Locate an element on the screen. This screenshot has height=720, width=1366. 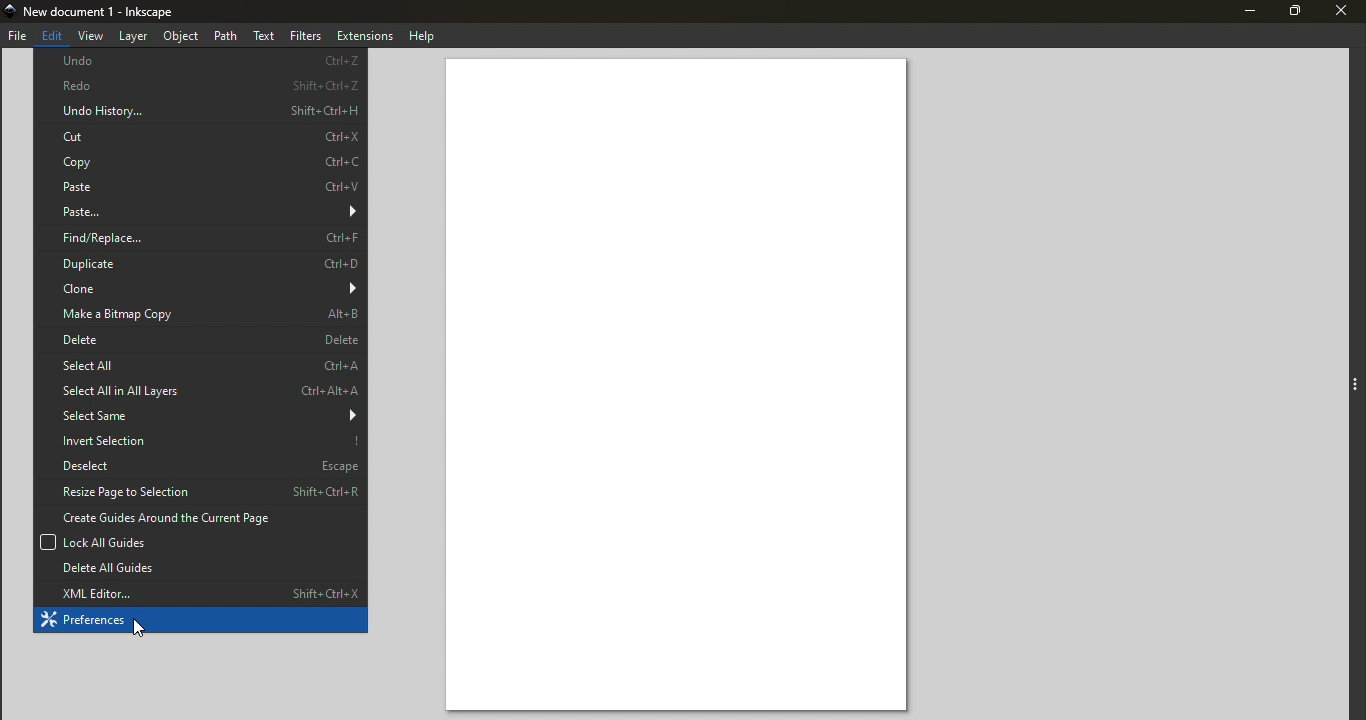
Canvas is located at coordinates (680, 386).